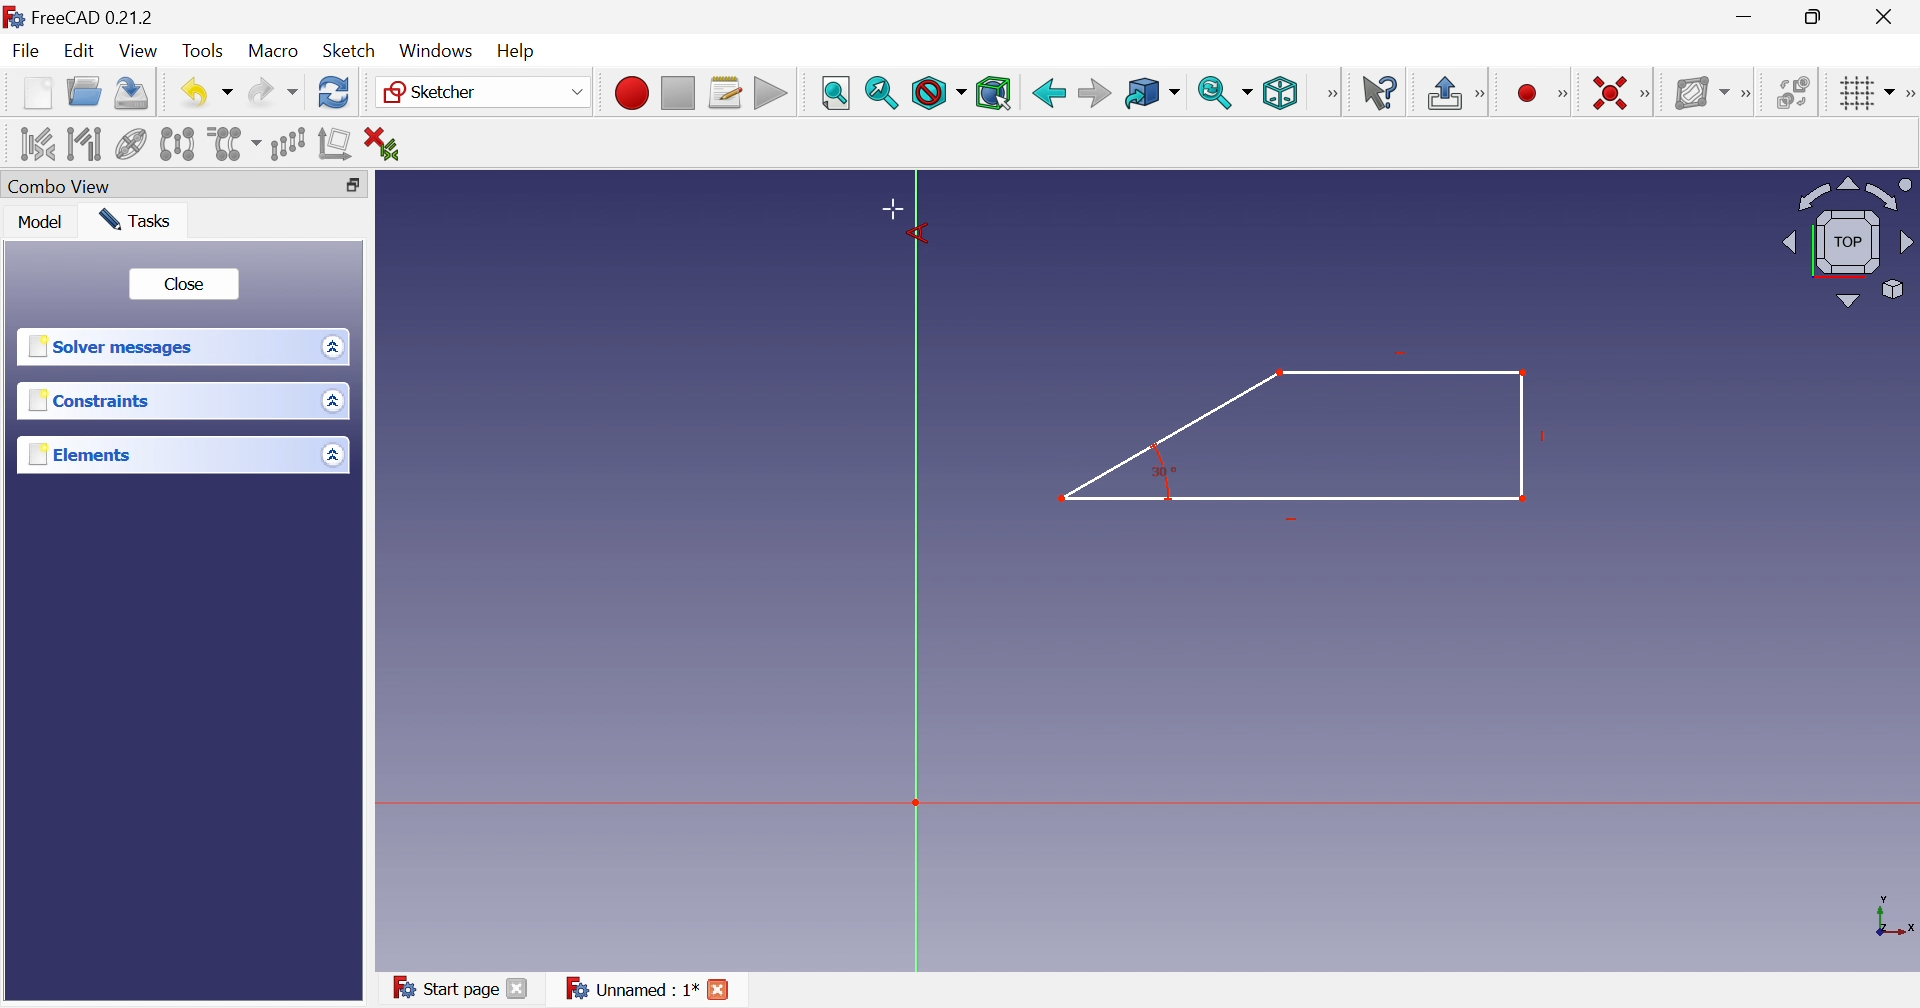  What do you see at coordinates (631, 990) in the screenshot?
I see `Unnamed : 1*` at bounding box center [631, 990].